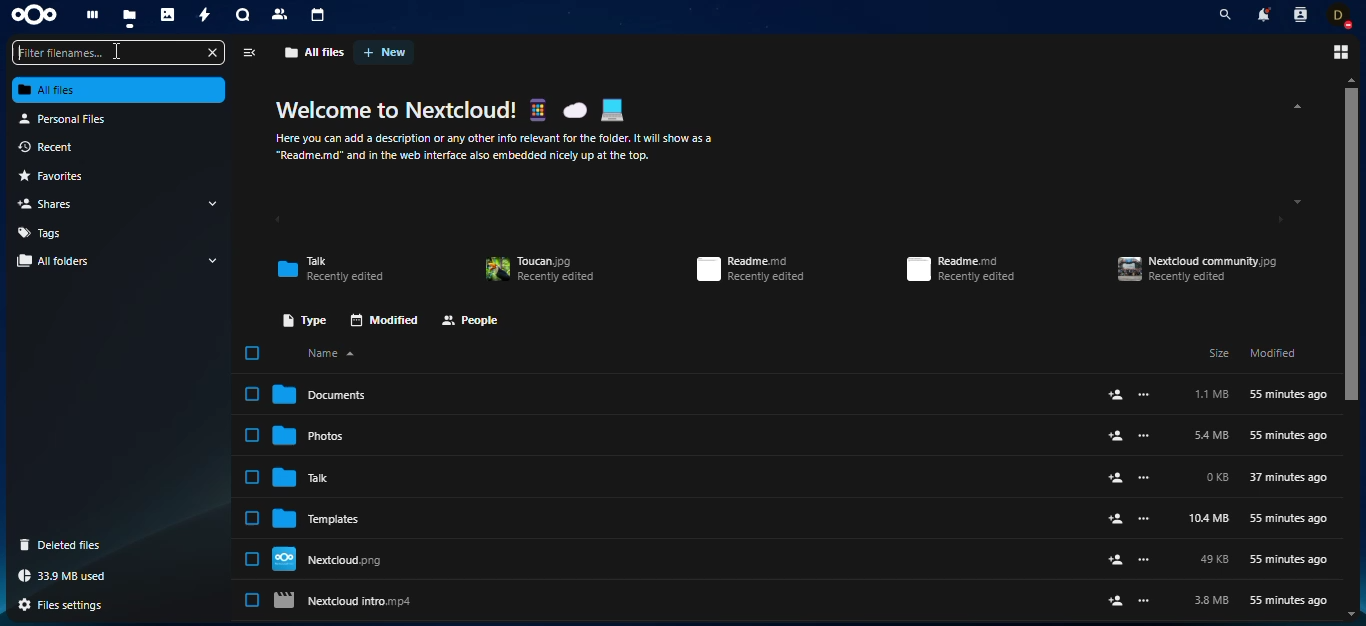  Describe the element at coordinates (1116, 394) in the screenshot. I see `add` at that location.